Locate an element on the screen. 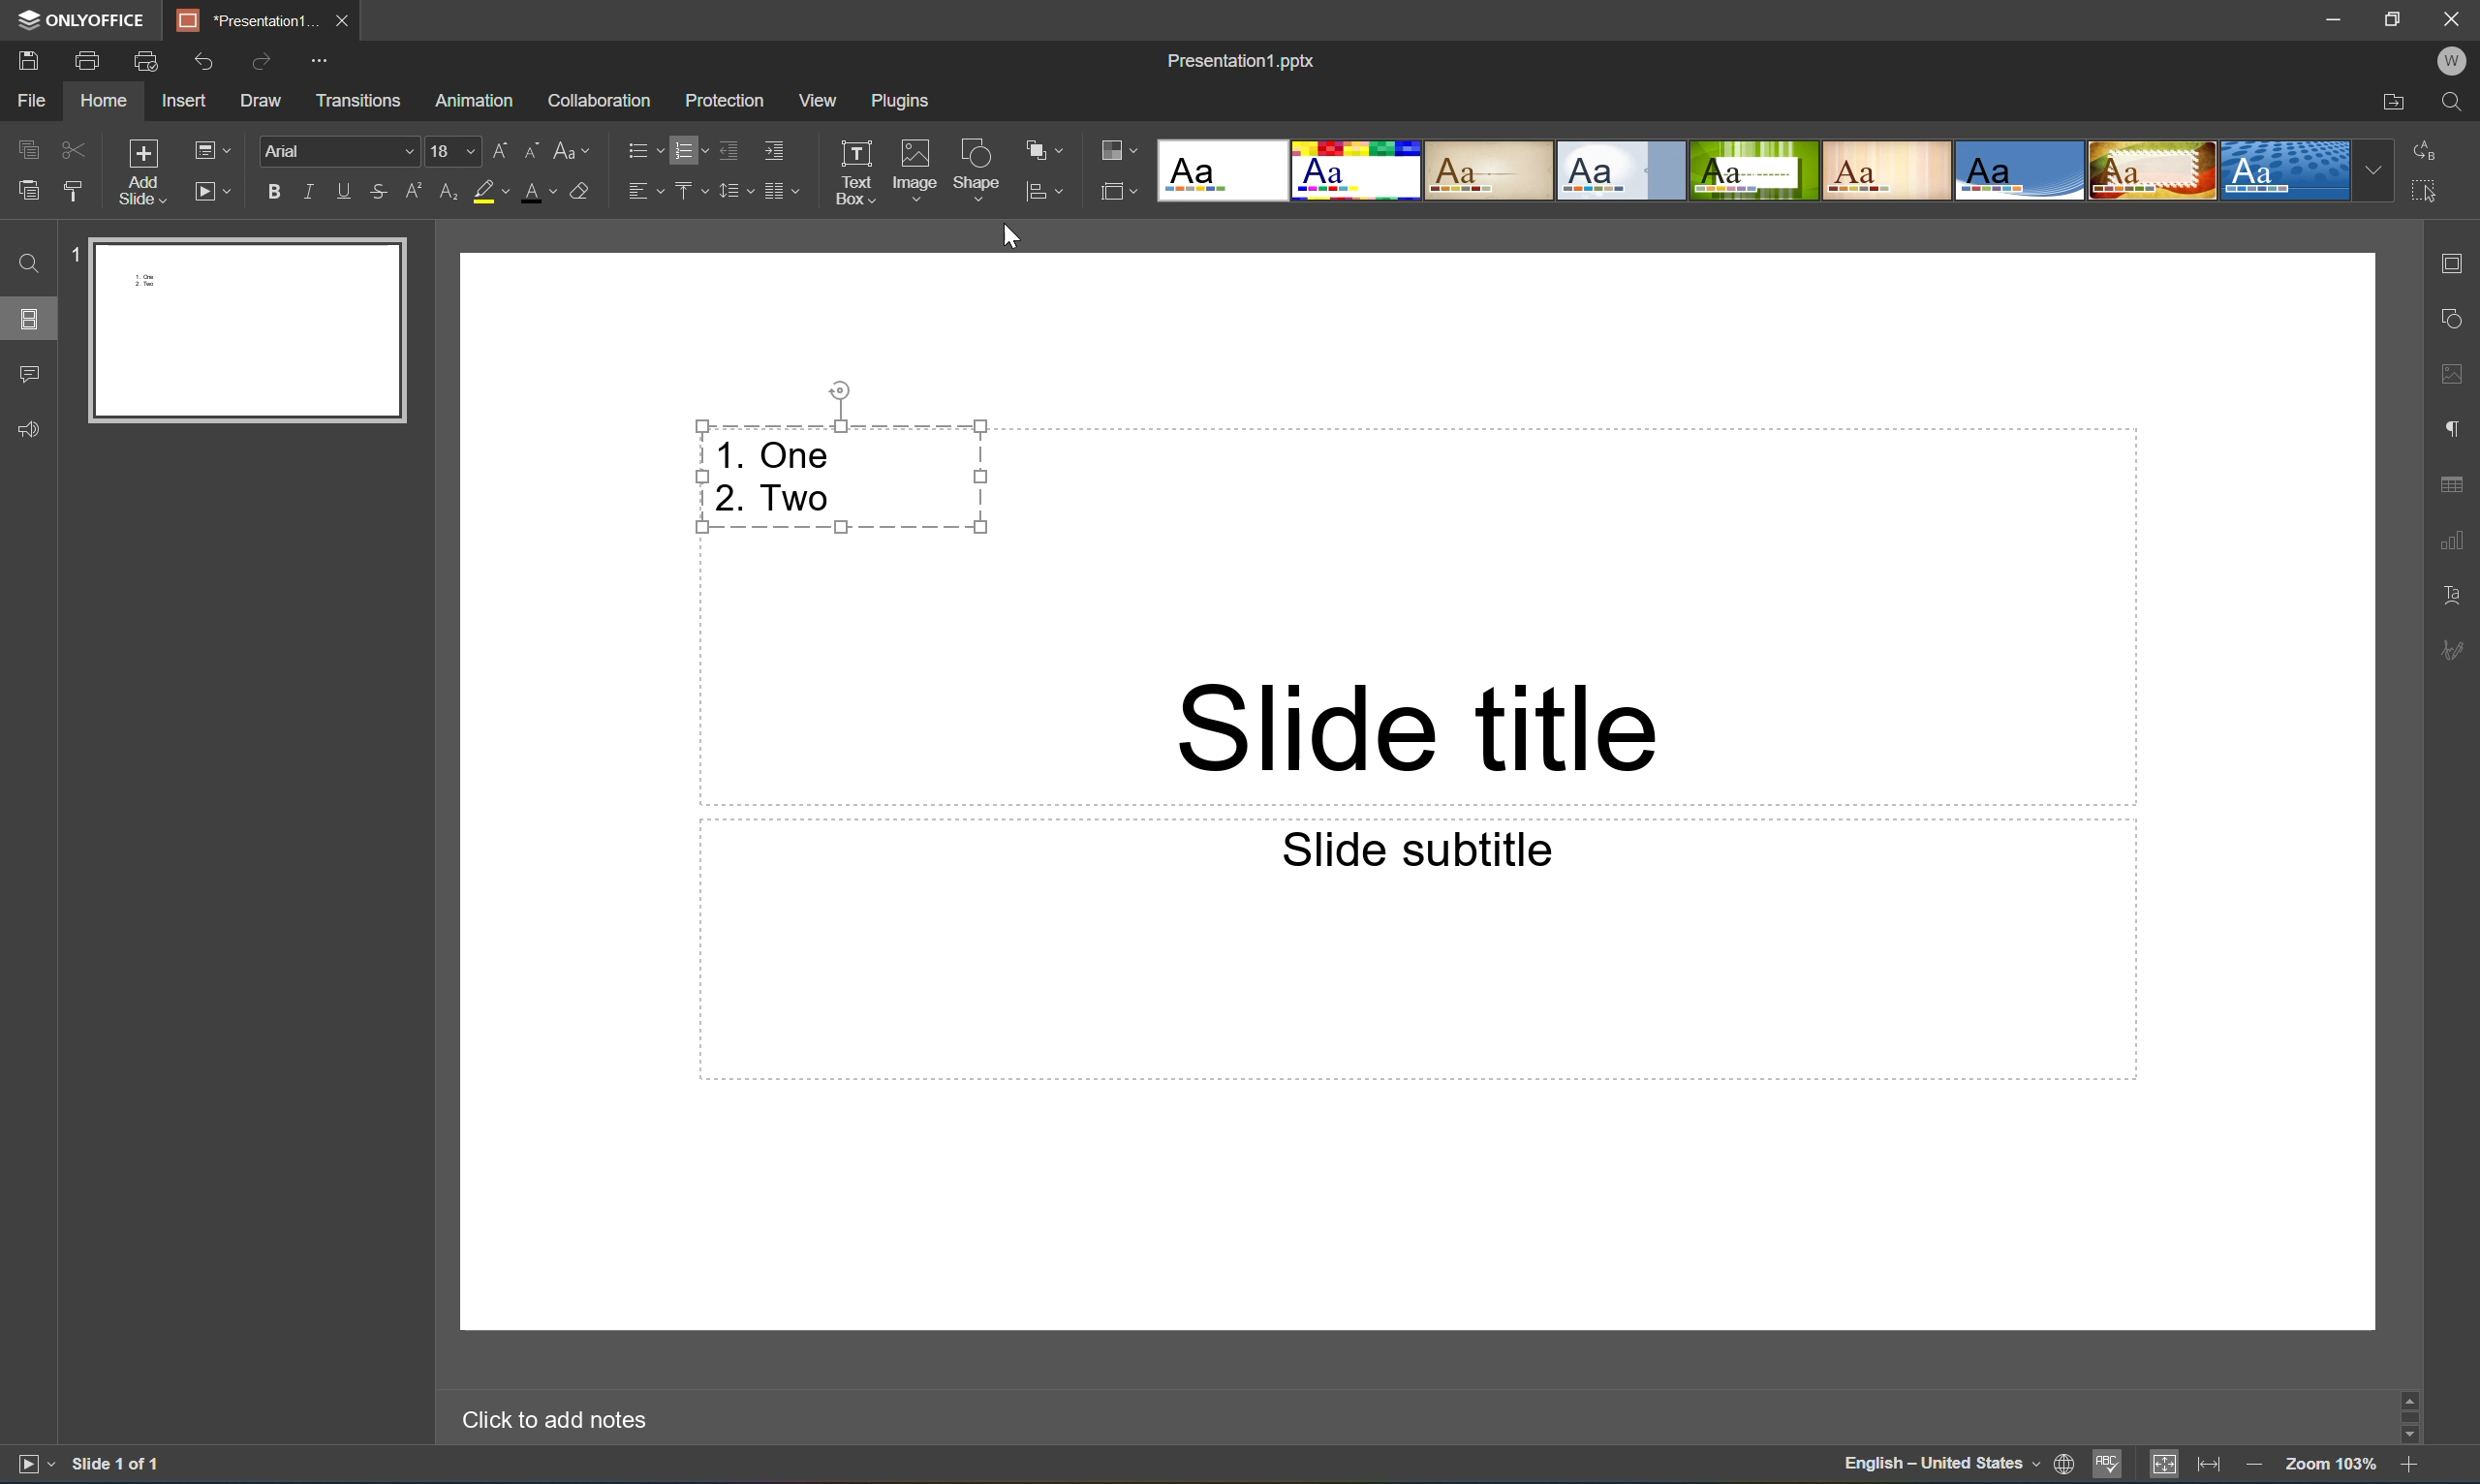  Change slide layout is located at coordinates (208, 149).